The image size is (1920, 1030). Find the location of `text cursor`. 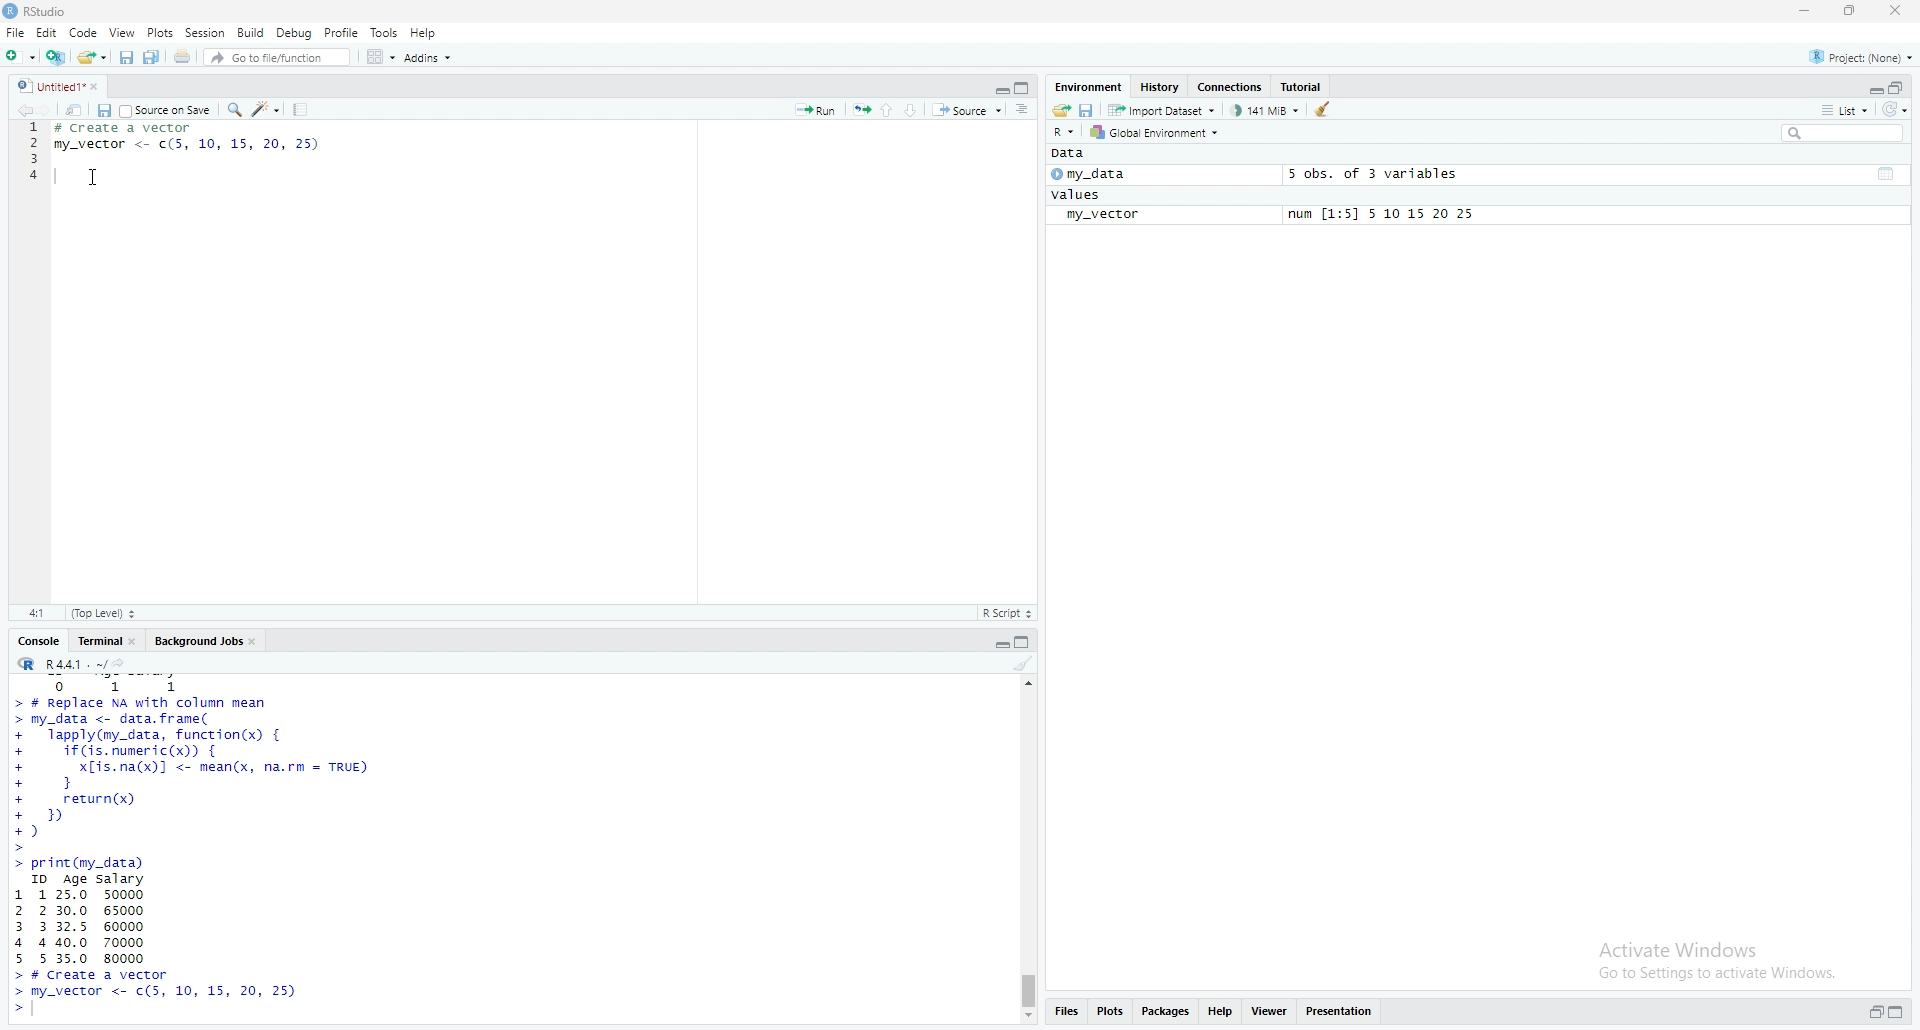

text cursor is located at coordinates (55, 178).